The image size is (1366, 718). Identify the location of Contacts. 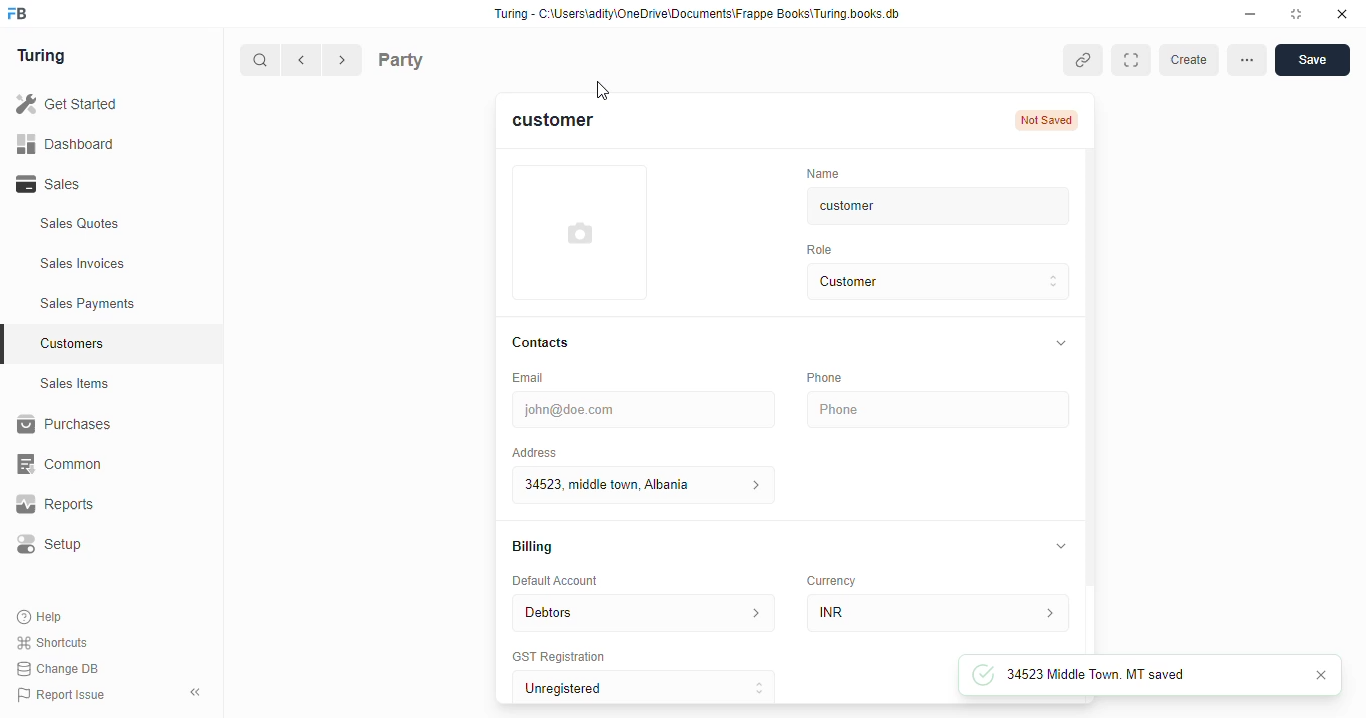
(547, 342).